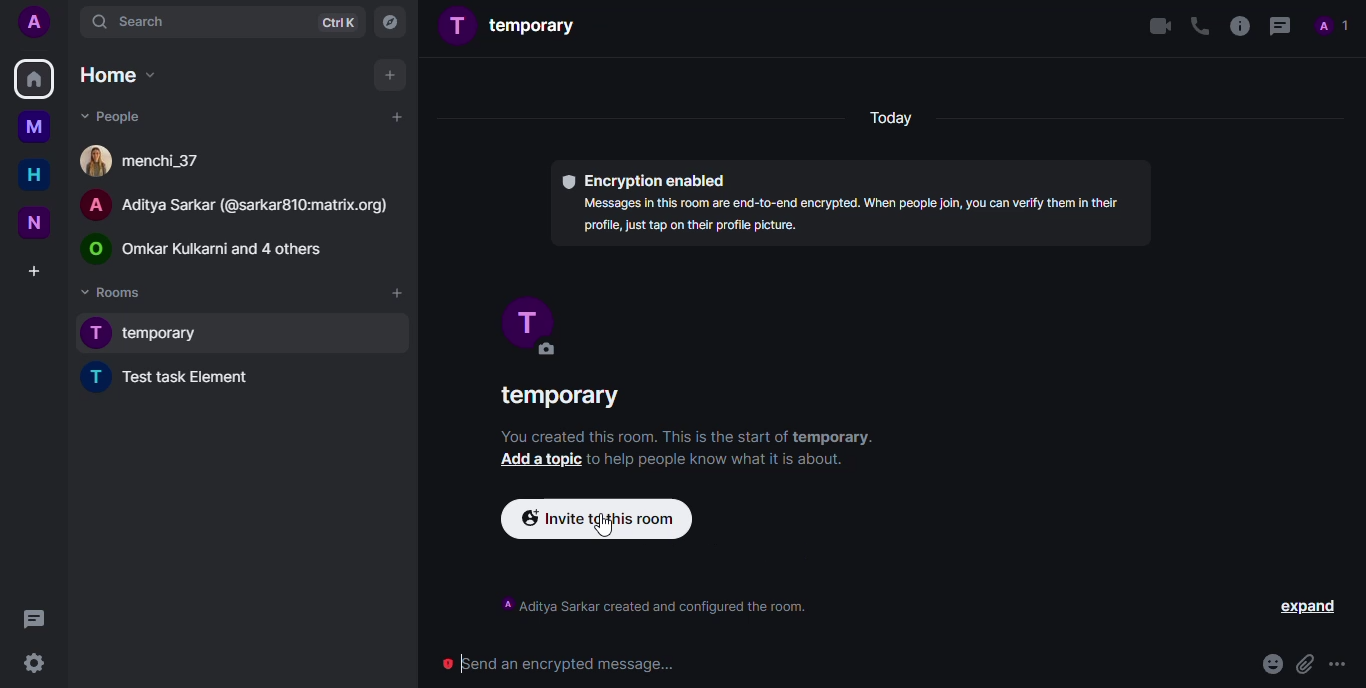 The image size is (1366, 688). Describe the element at coordinates (538, 459) in the screenshot. I see `add a topic` at that location.